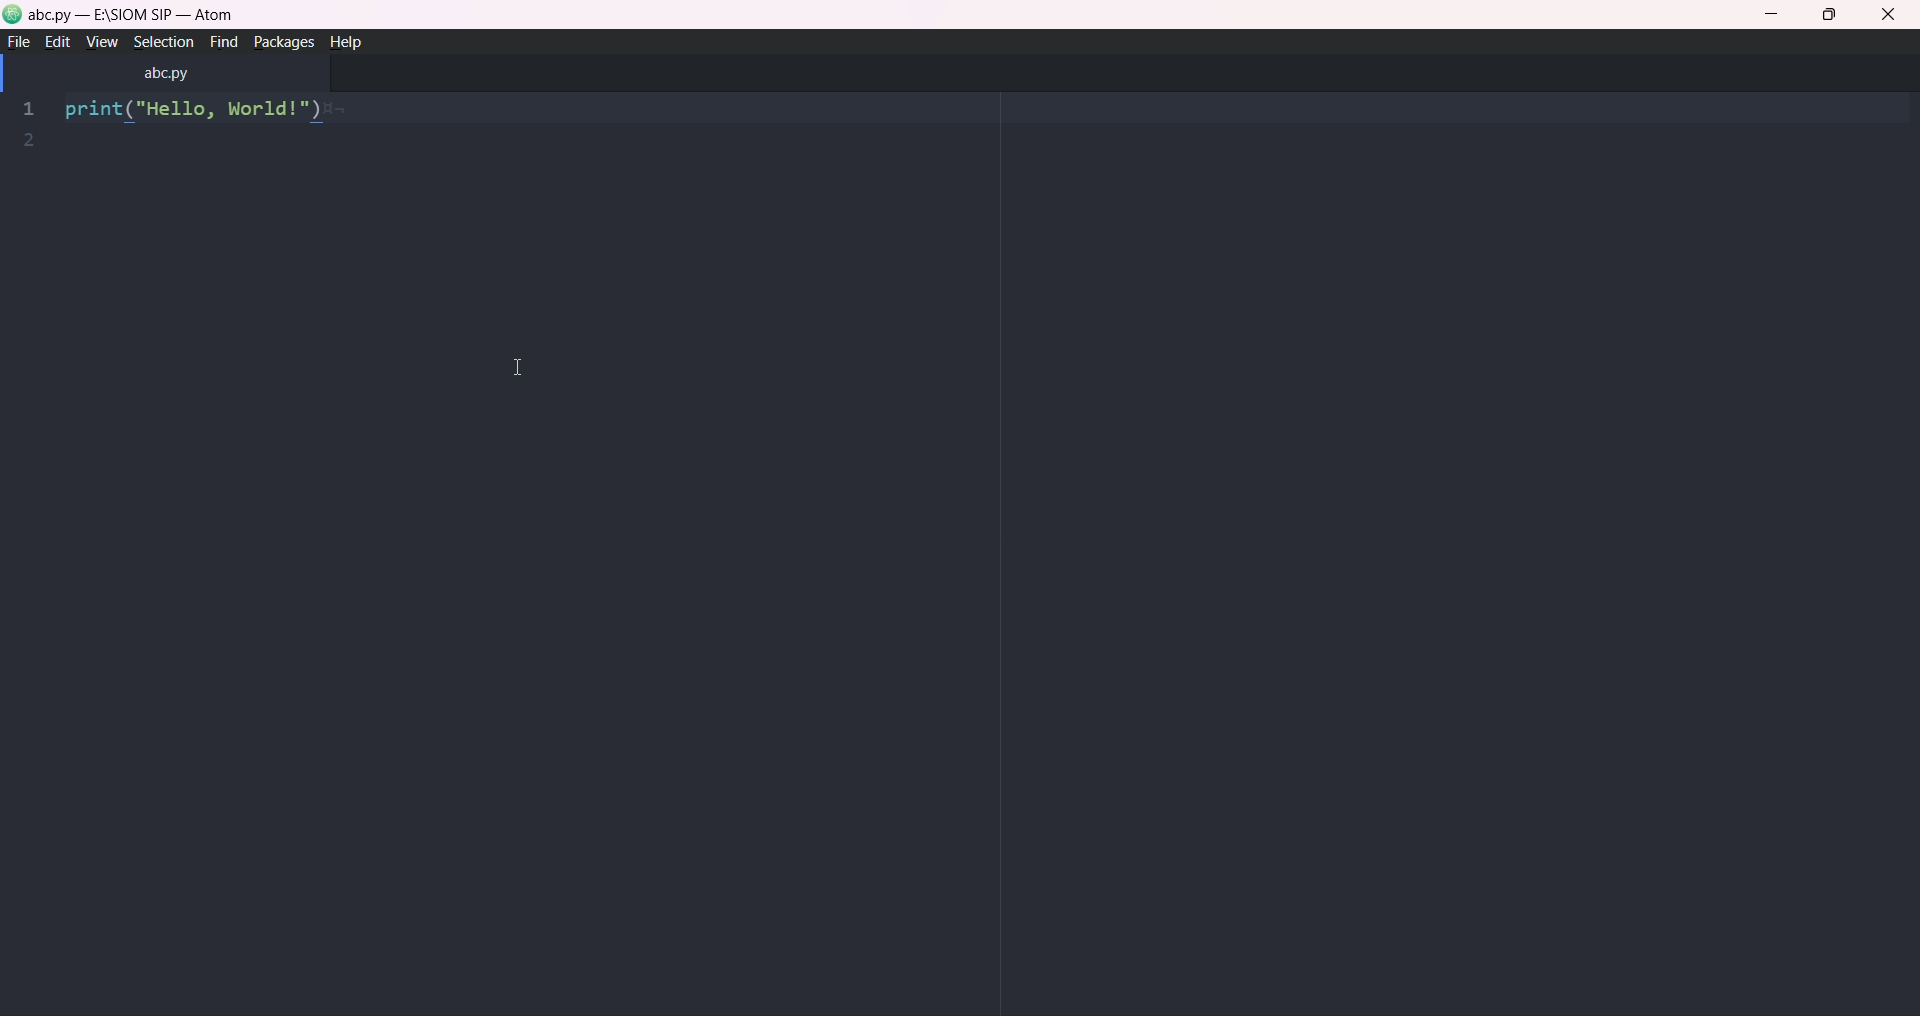  Describe the element at coordinates (282, 41) in the screenshot. I see `packages` at that location.